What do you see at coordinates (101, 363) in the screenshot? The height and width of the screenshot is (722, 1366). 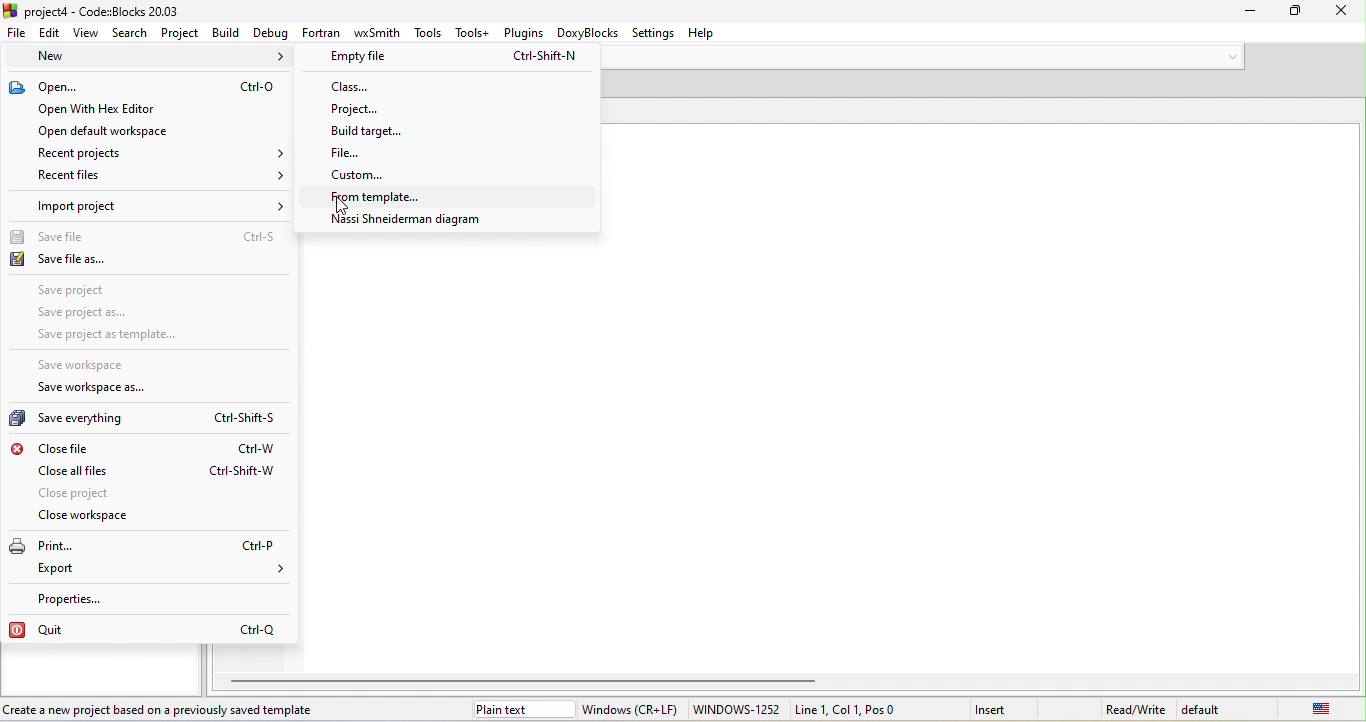 I see `save workspace` at bounding box center [101, 363].